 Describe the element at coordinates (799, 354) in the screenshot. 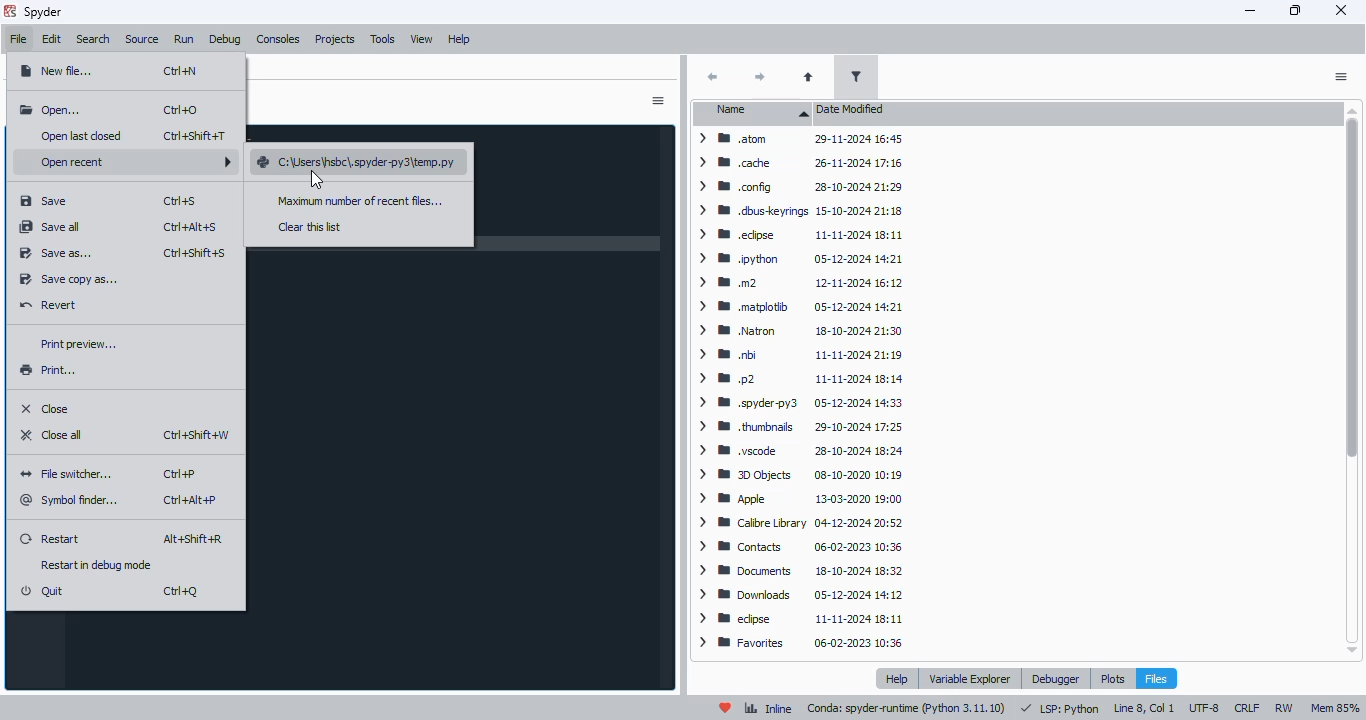

I see `> Wm bi 11-11-2024 21:19` at that location.